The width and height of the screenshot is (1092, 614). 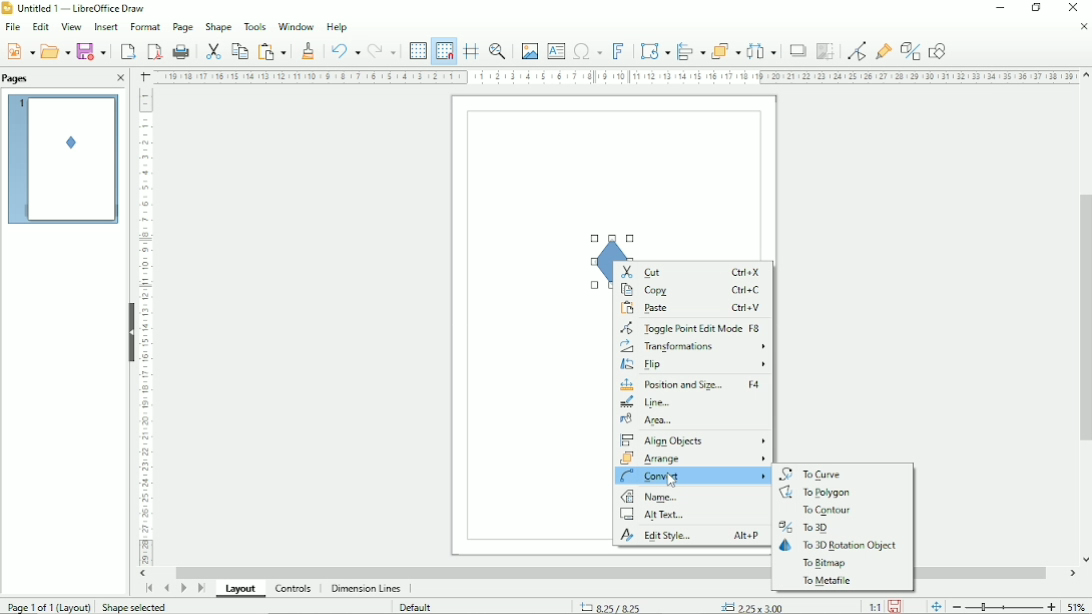 I want to click on Zoom factor, so click(x=1078, y=604).